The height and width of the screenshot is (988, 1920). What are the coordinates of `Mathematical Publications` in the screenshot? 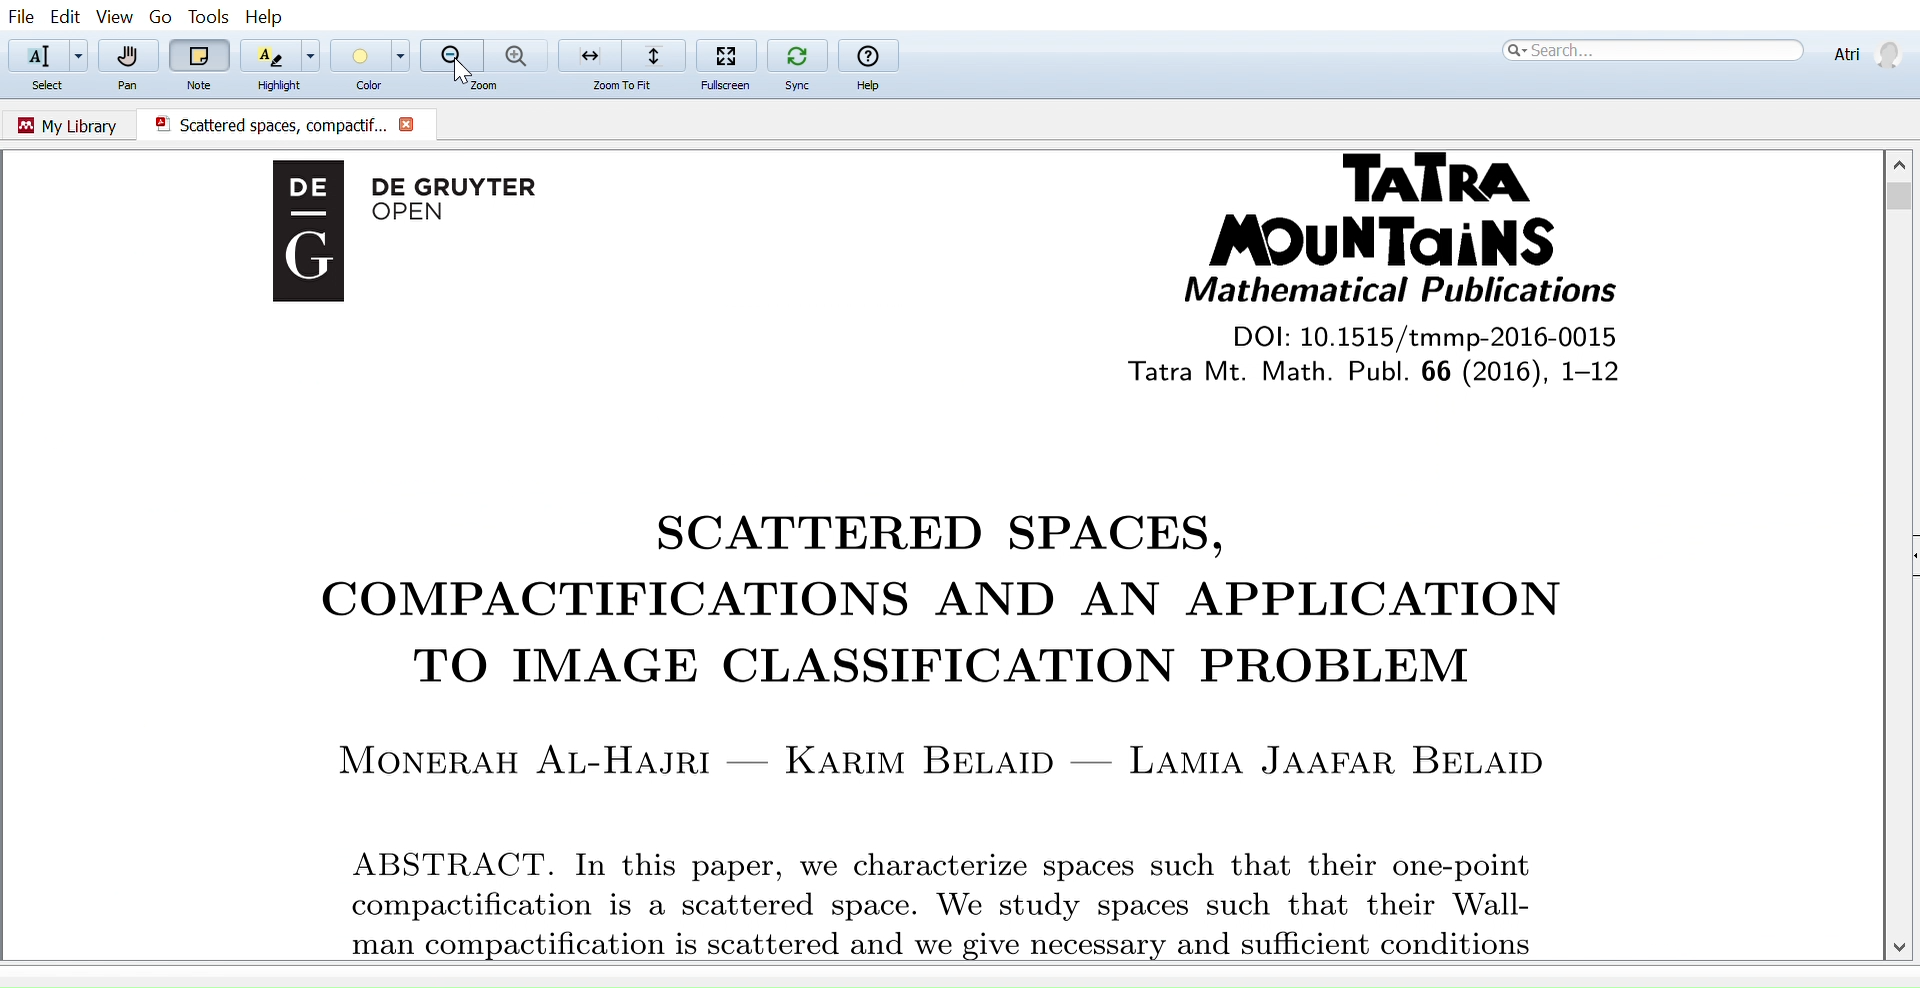 It's located at (1399, 290).